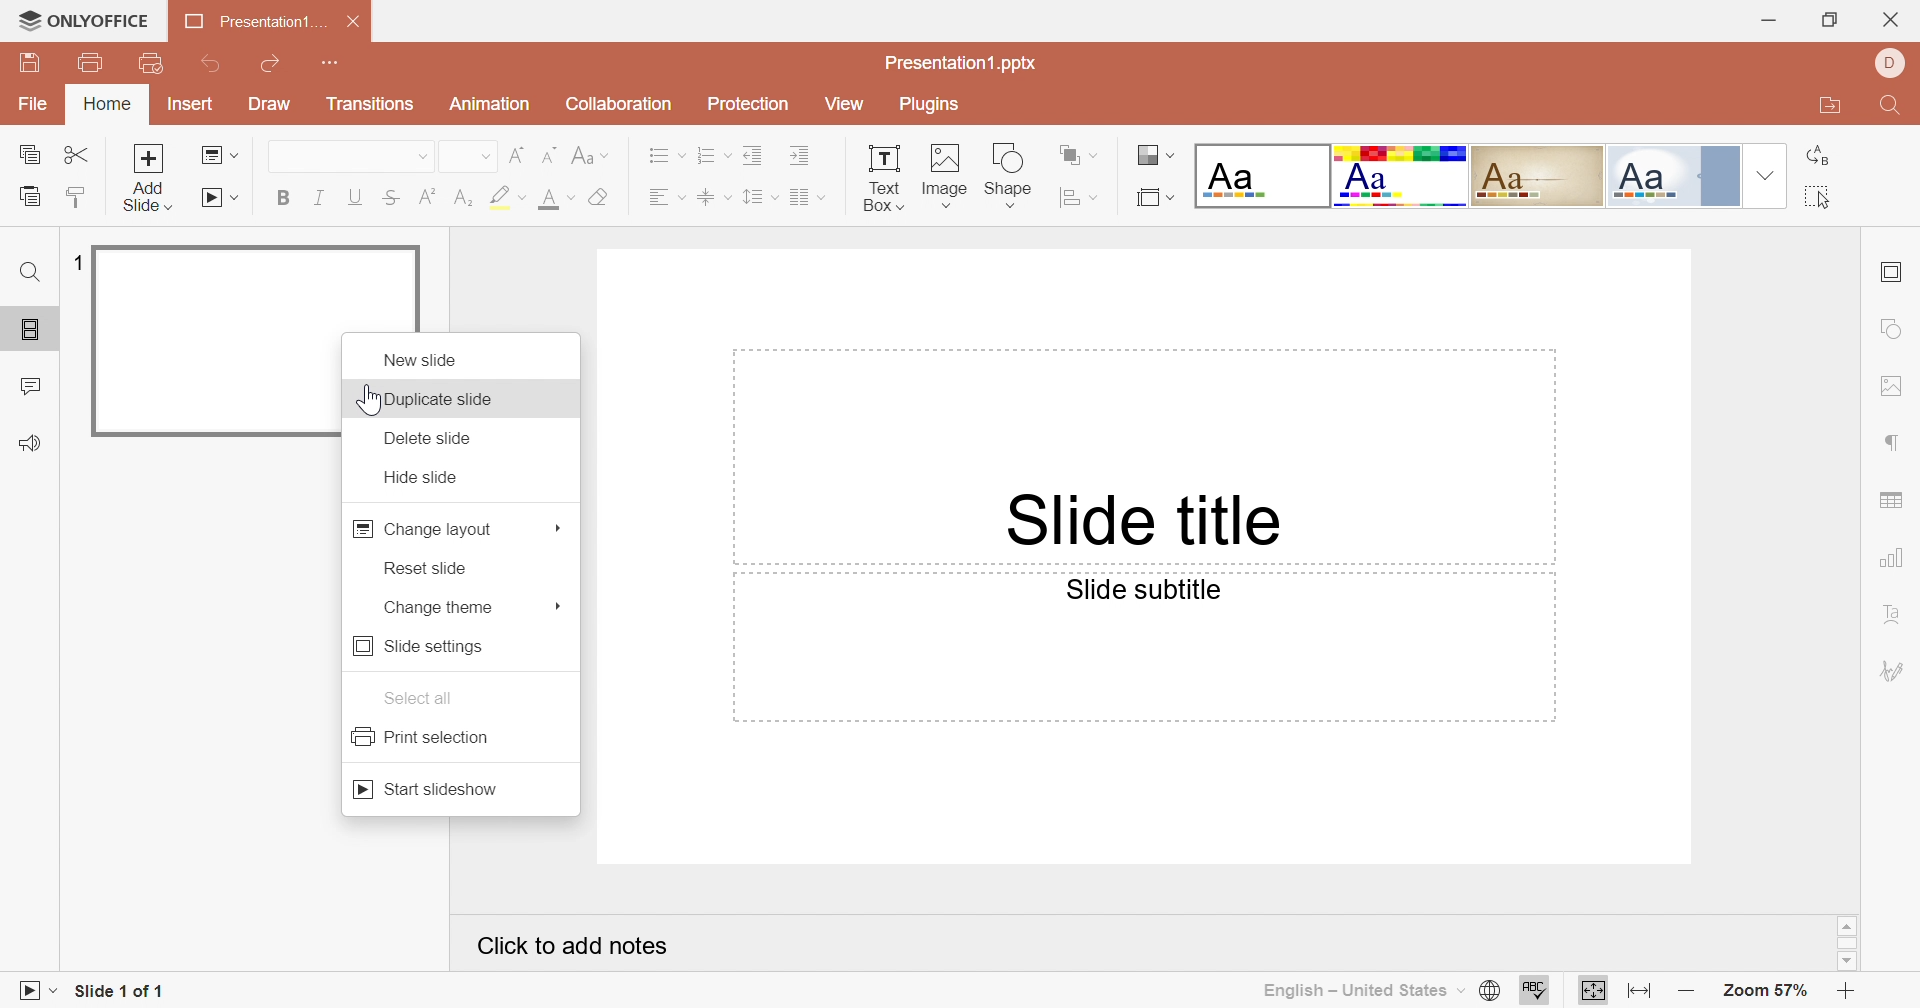 This screenshot has height=1008, width=1920. Describe the element at coordinates (847, 107) in the screenshot. I see `View` at that location.